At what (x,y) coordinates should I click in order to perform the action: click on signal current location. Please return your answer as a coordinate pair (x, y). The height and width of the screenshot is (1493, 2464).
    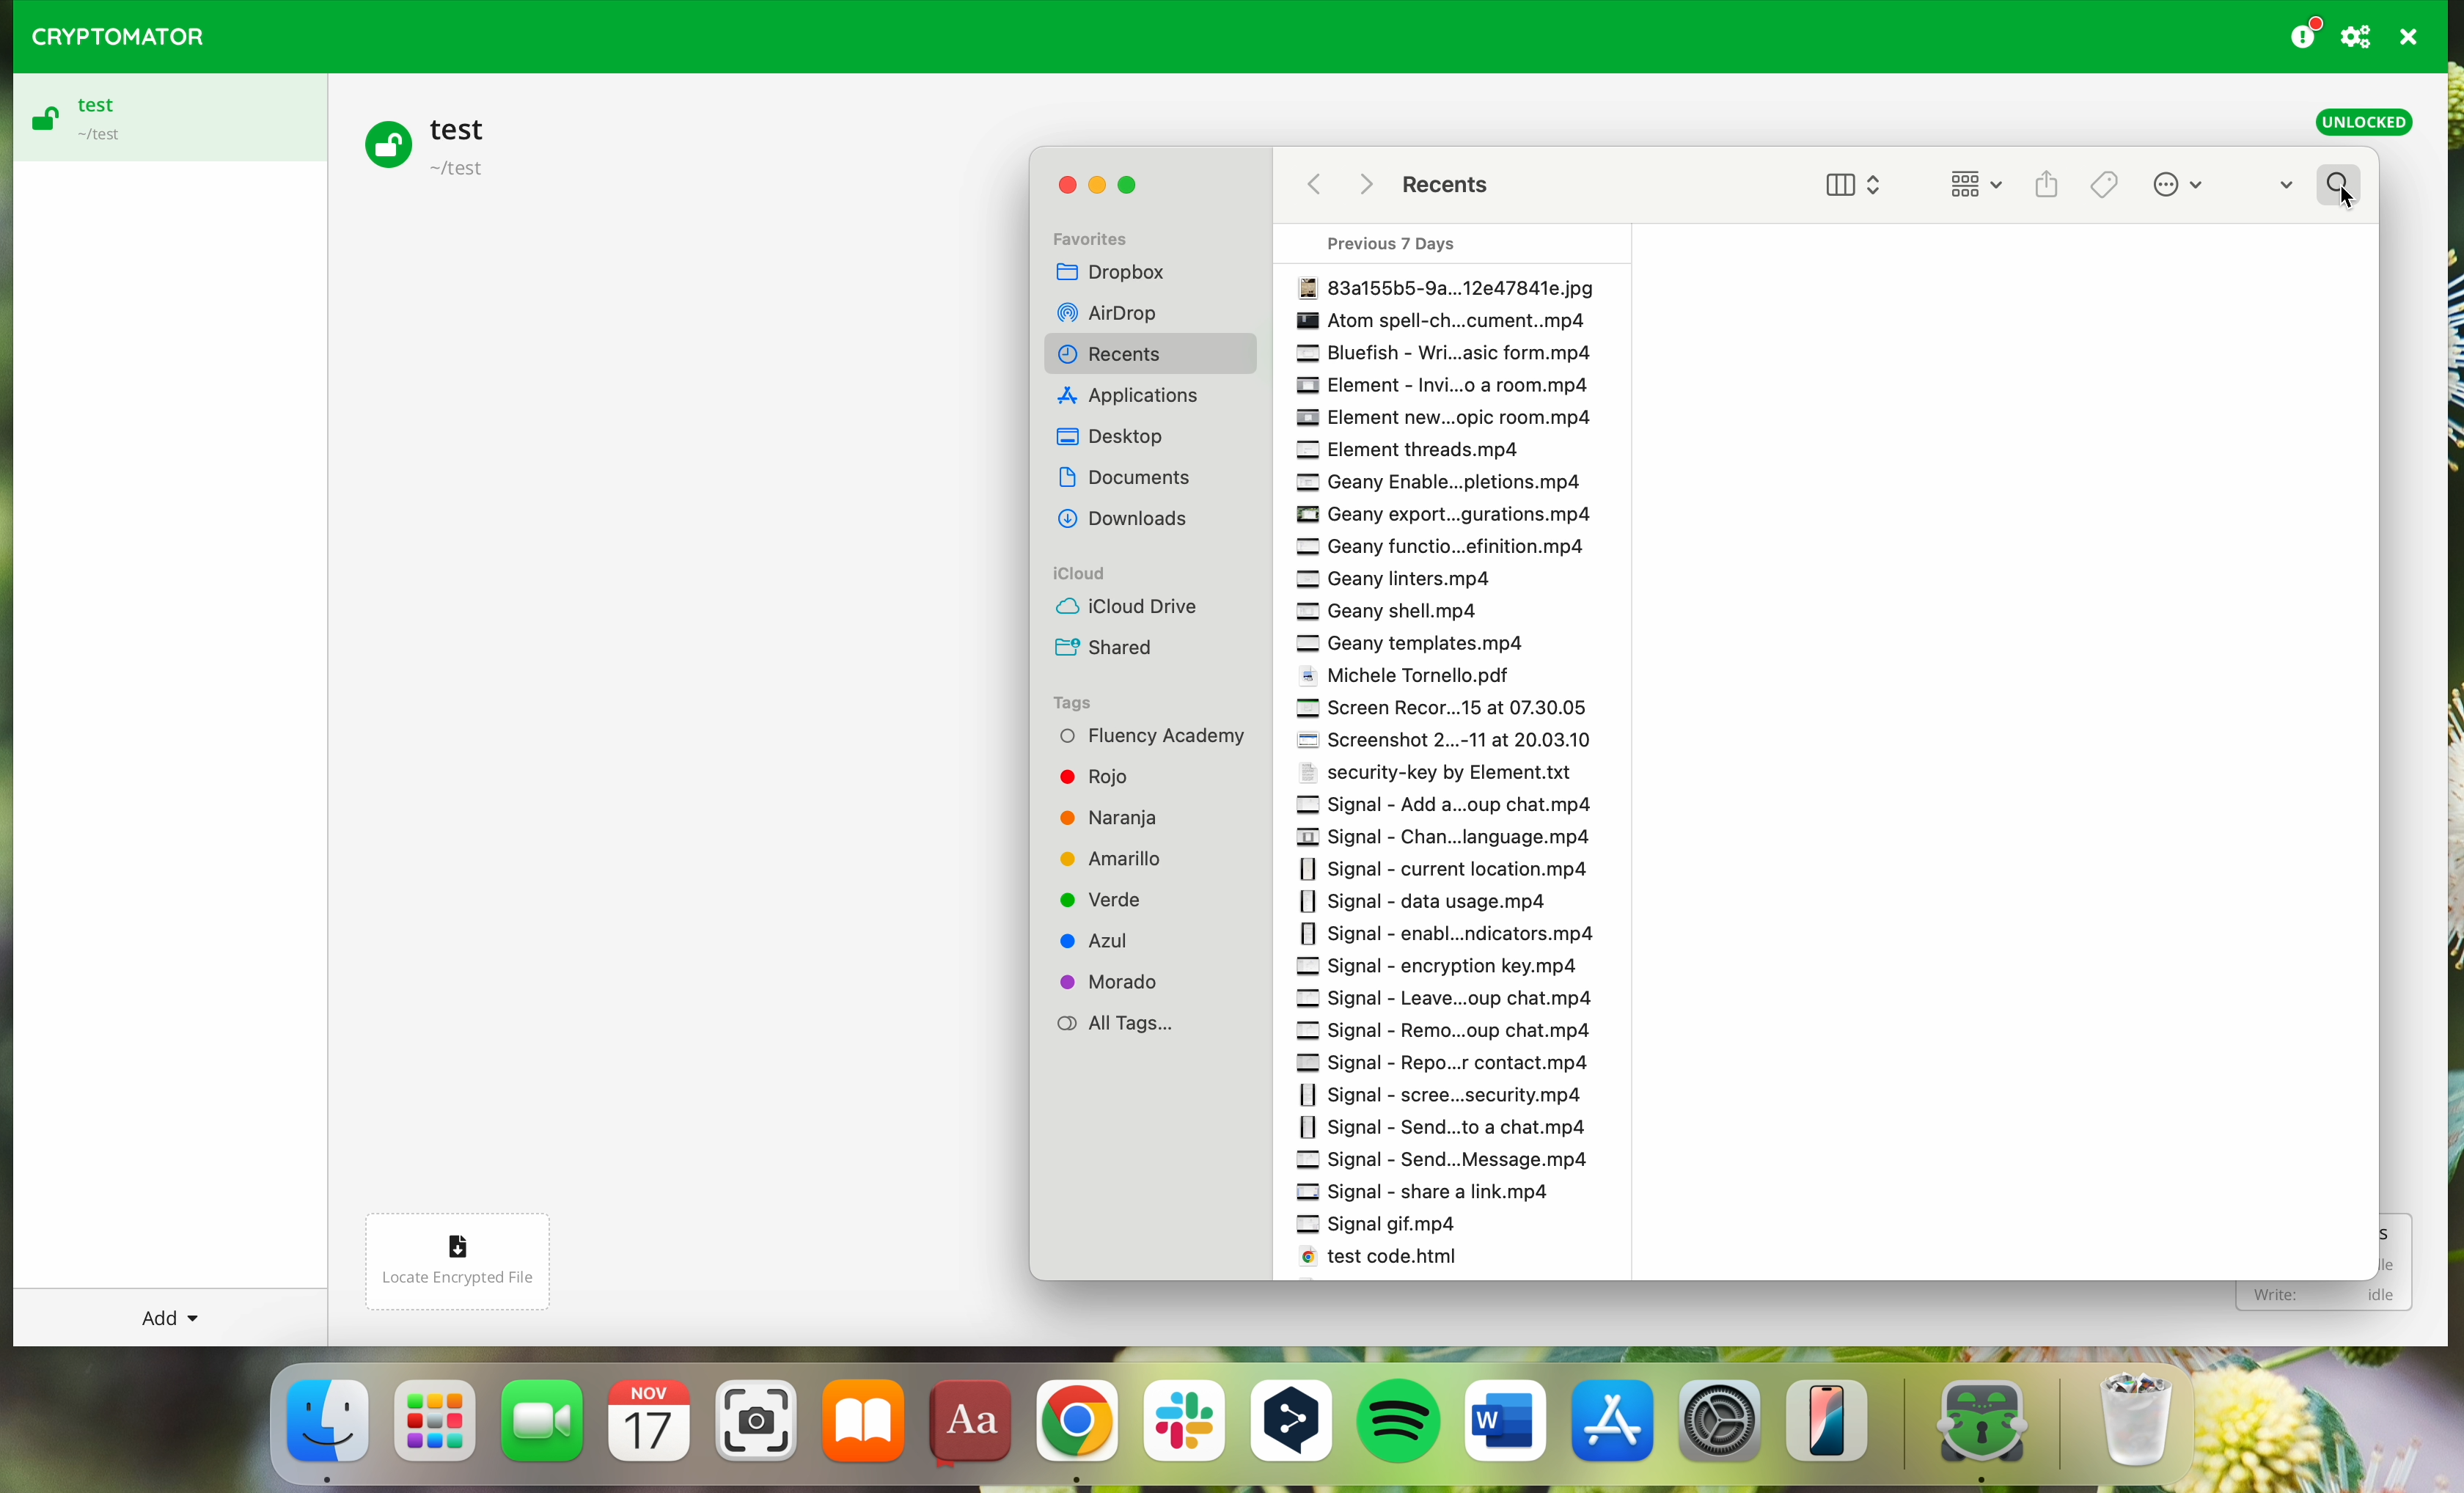
    Looking at the image, I should click on (1446, 866).